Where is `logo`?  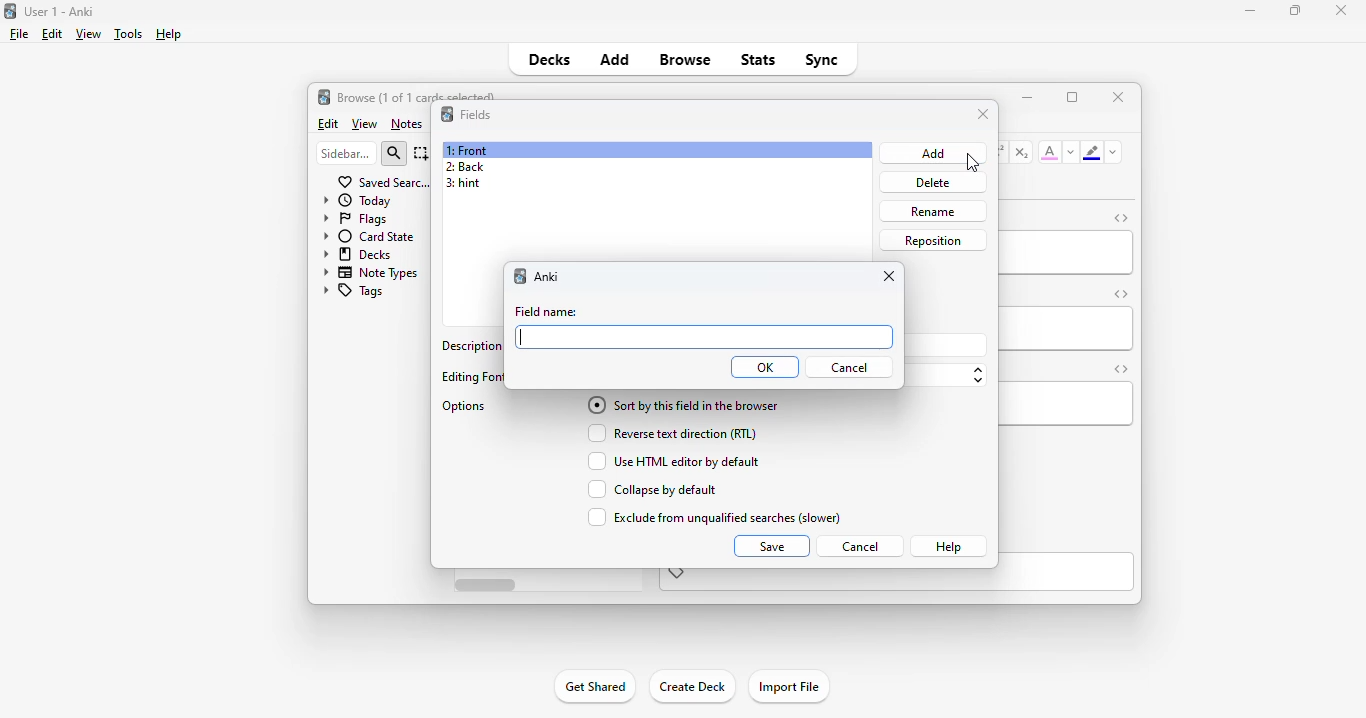
logo is located at coordinates (323, 96).